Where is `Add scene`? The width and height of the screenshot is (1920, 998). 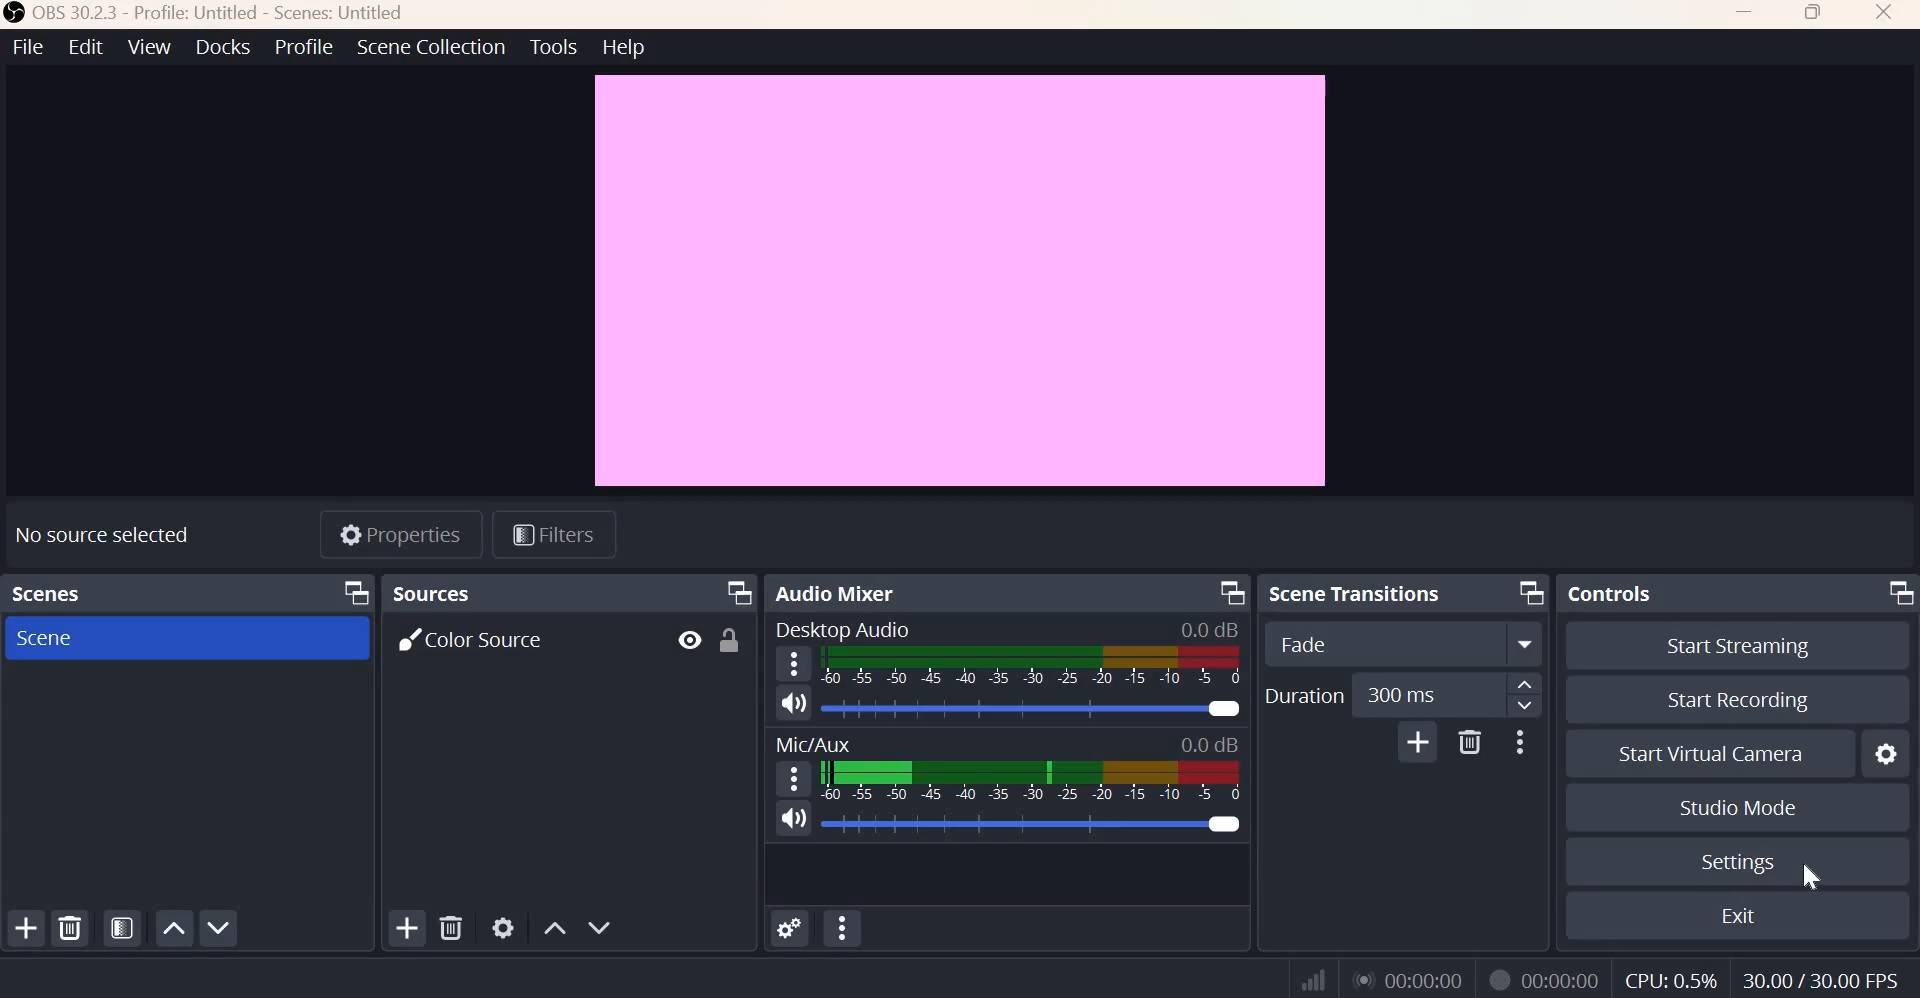 Add scene is located at coordinates (27, 930).